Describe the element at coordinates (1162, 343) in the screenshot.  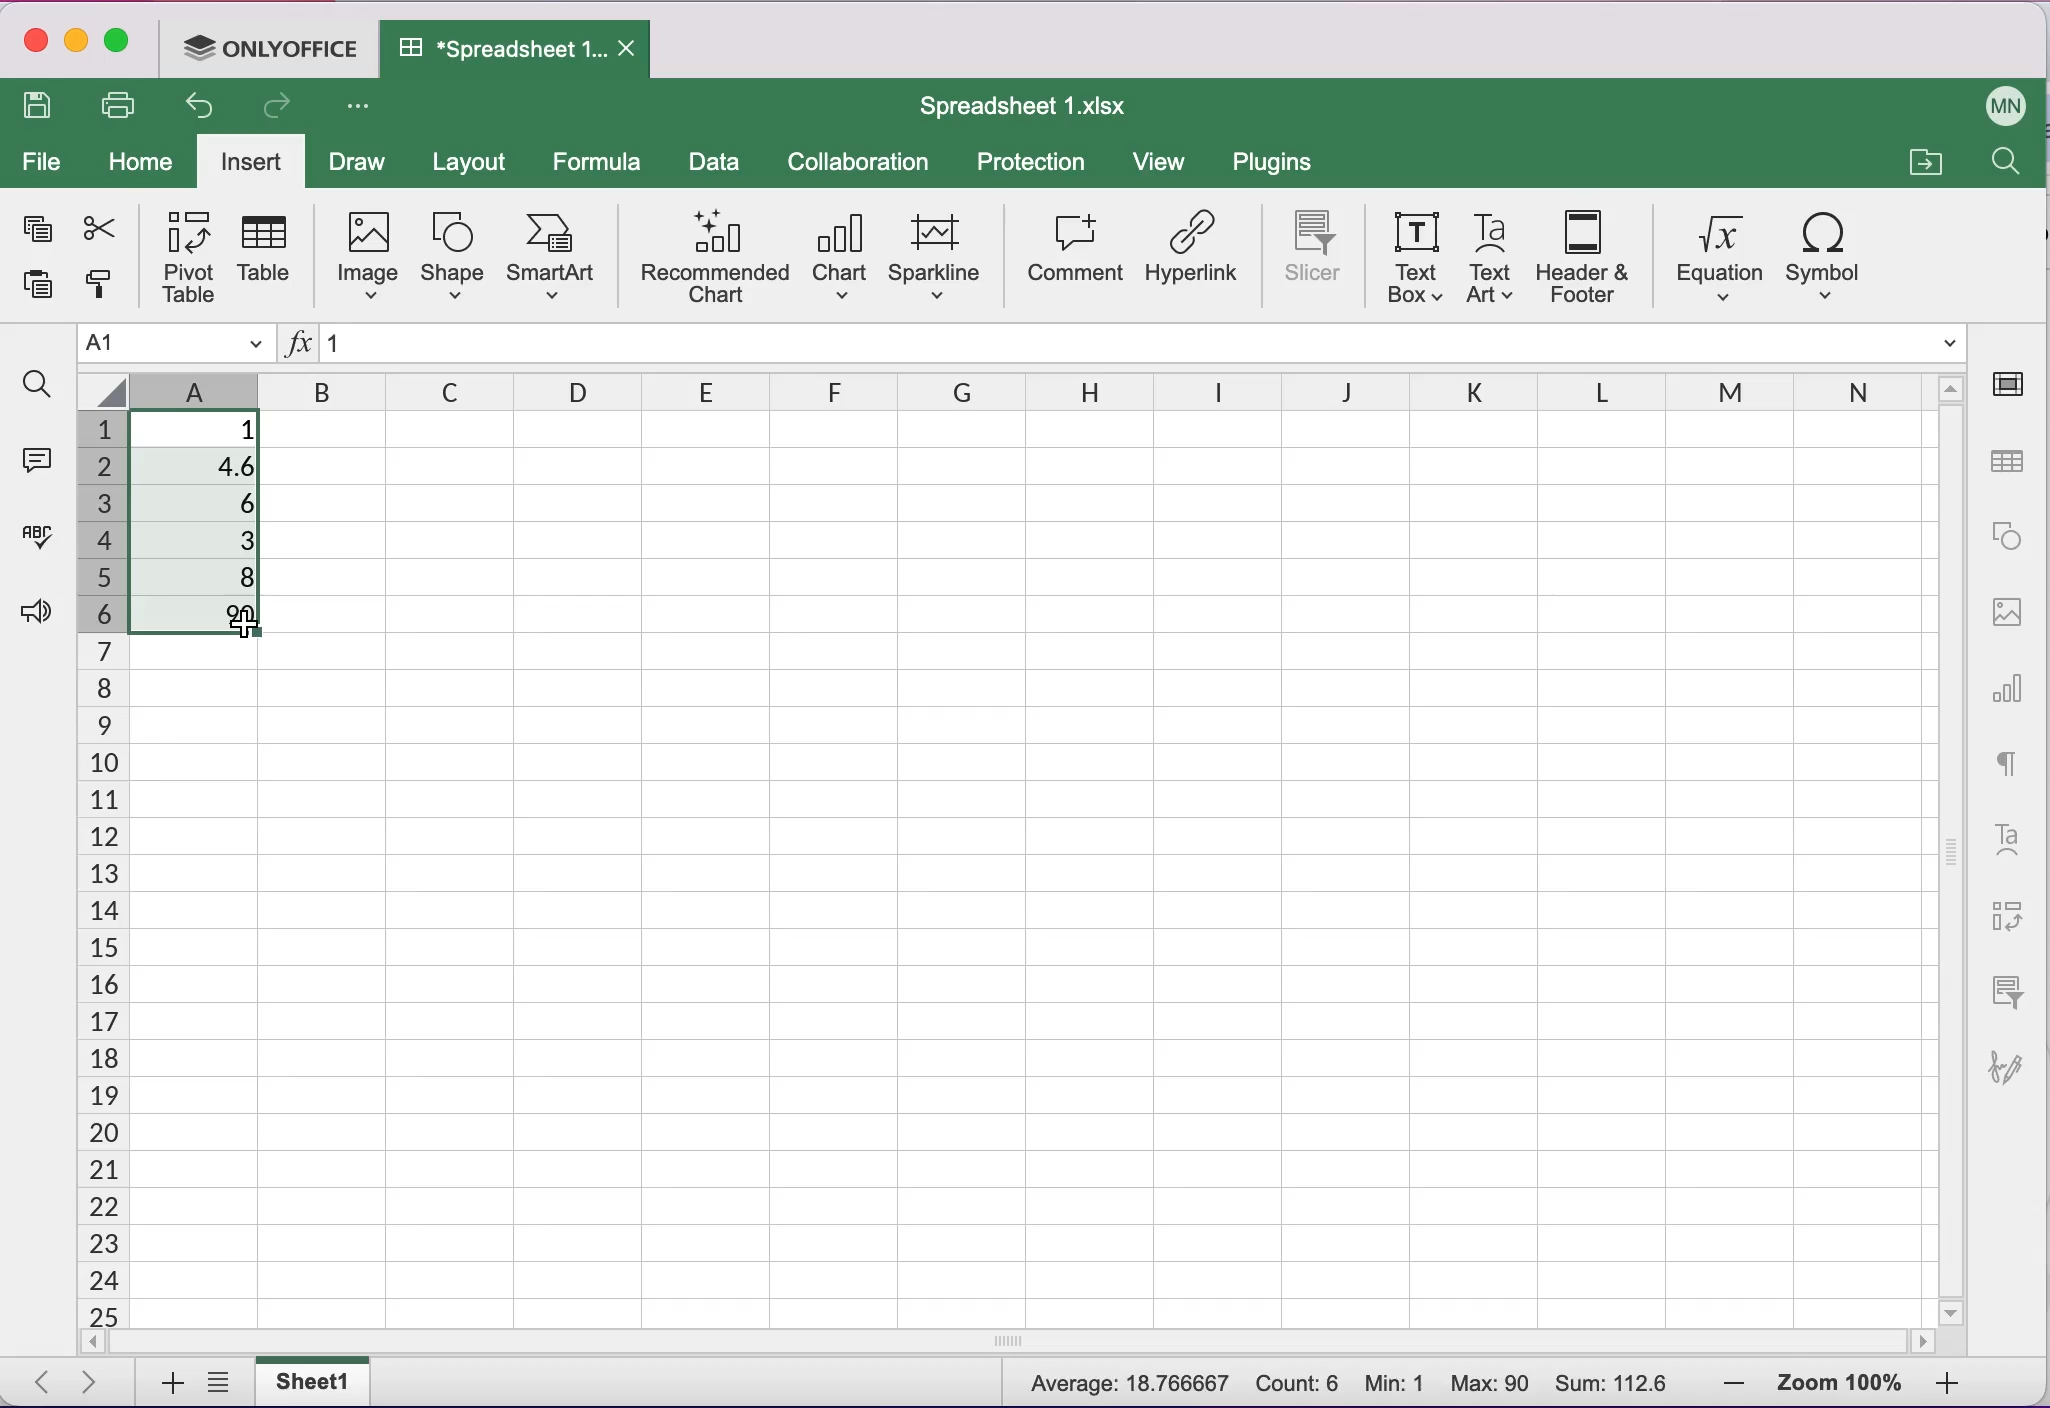
I see `Formula bar` at that location.